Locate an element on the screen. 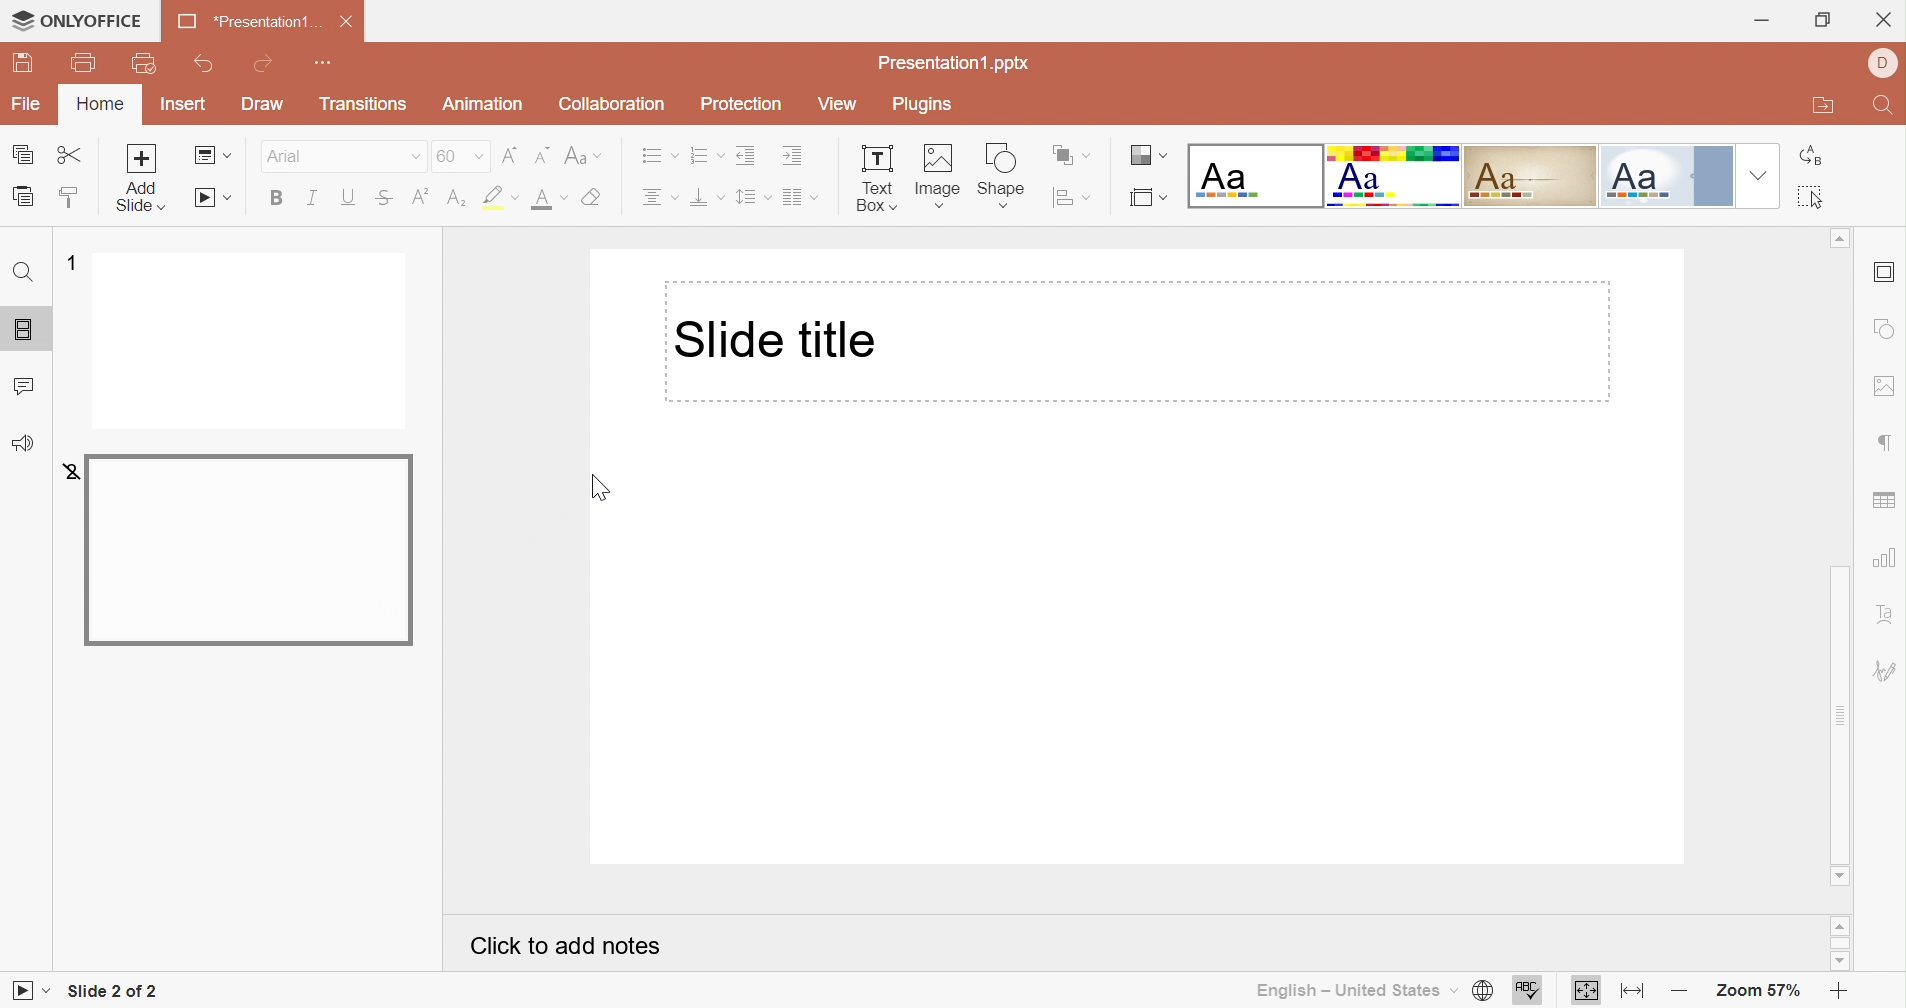 Image resolution: width=1906 pixels, height=1008 pixels. File is located at coordinates (23, 104).